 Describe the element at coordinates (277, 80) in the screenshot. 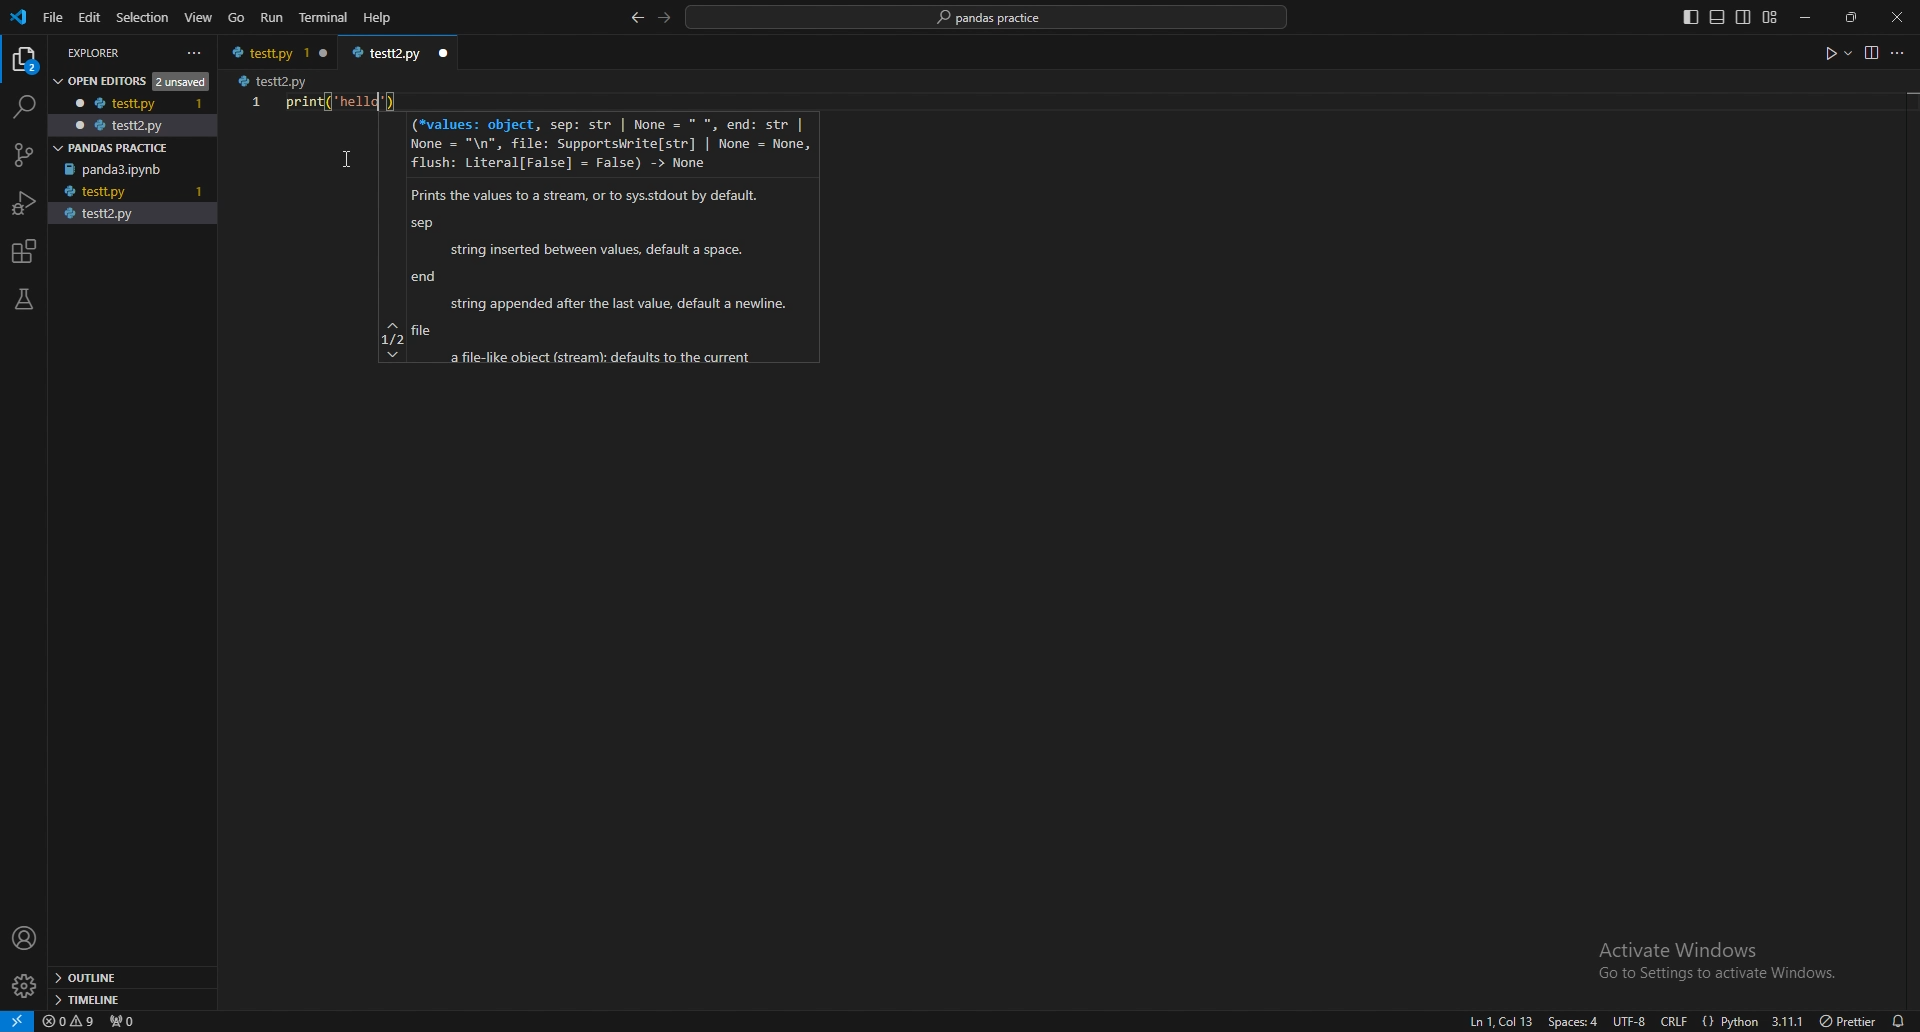

I see `testt2.py` at that location.